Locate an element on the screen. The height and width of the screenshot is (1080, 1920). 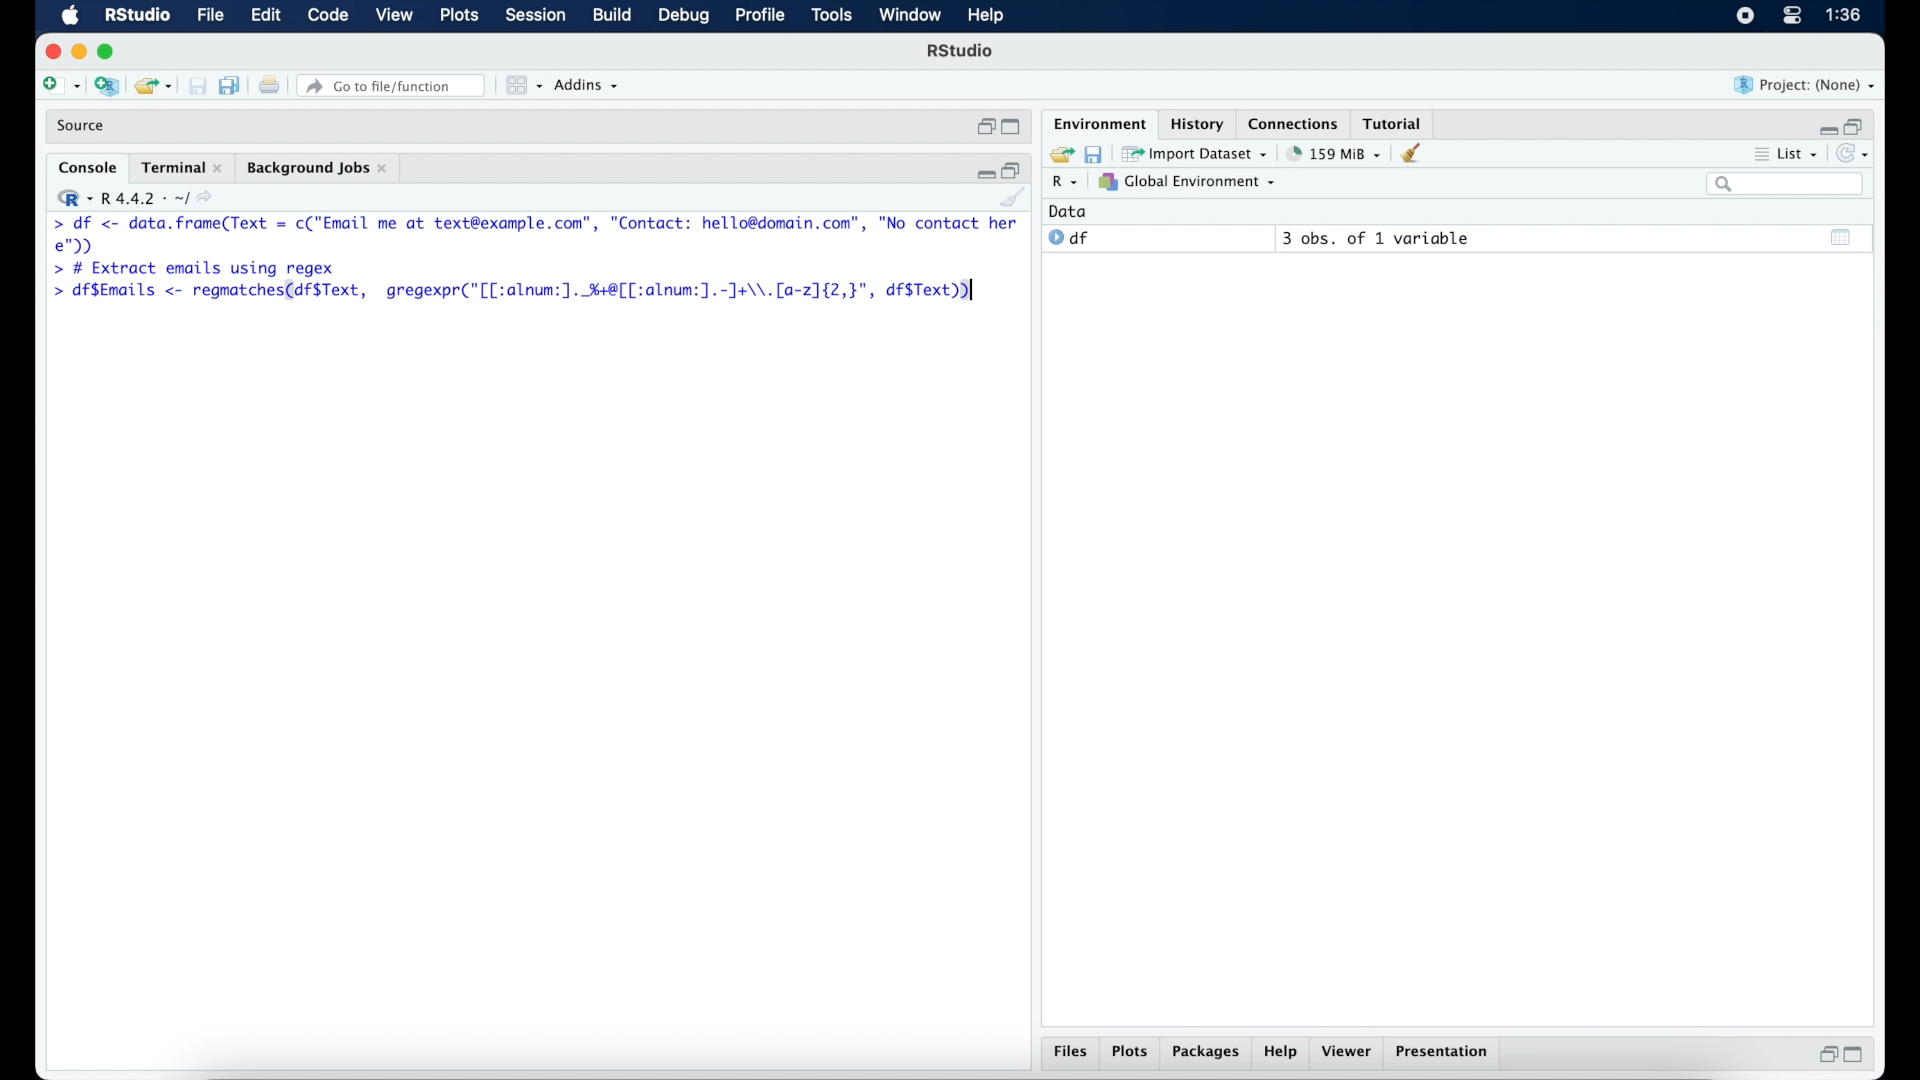
background jobs is located at coordinates (320, 169).